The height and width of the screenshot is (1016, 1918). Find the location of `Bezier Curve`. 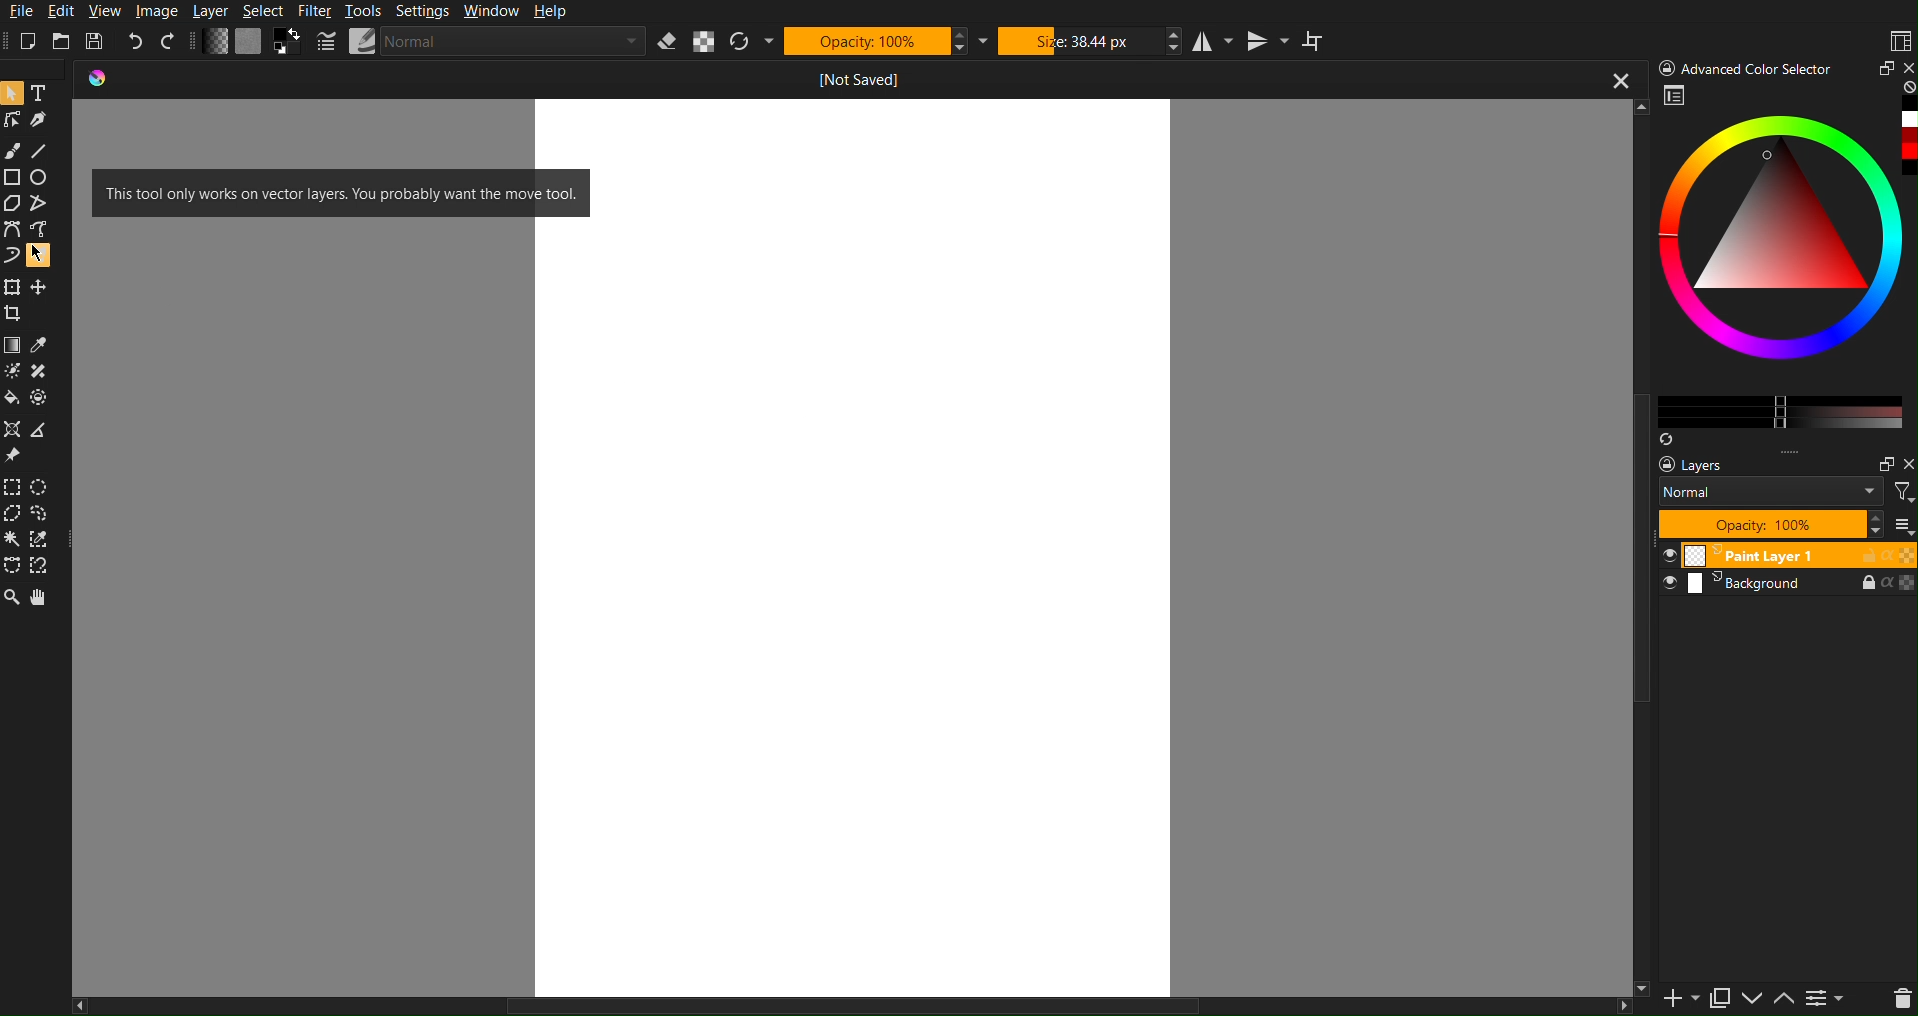

Bezier Curve is located at coordinates (12, 229).